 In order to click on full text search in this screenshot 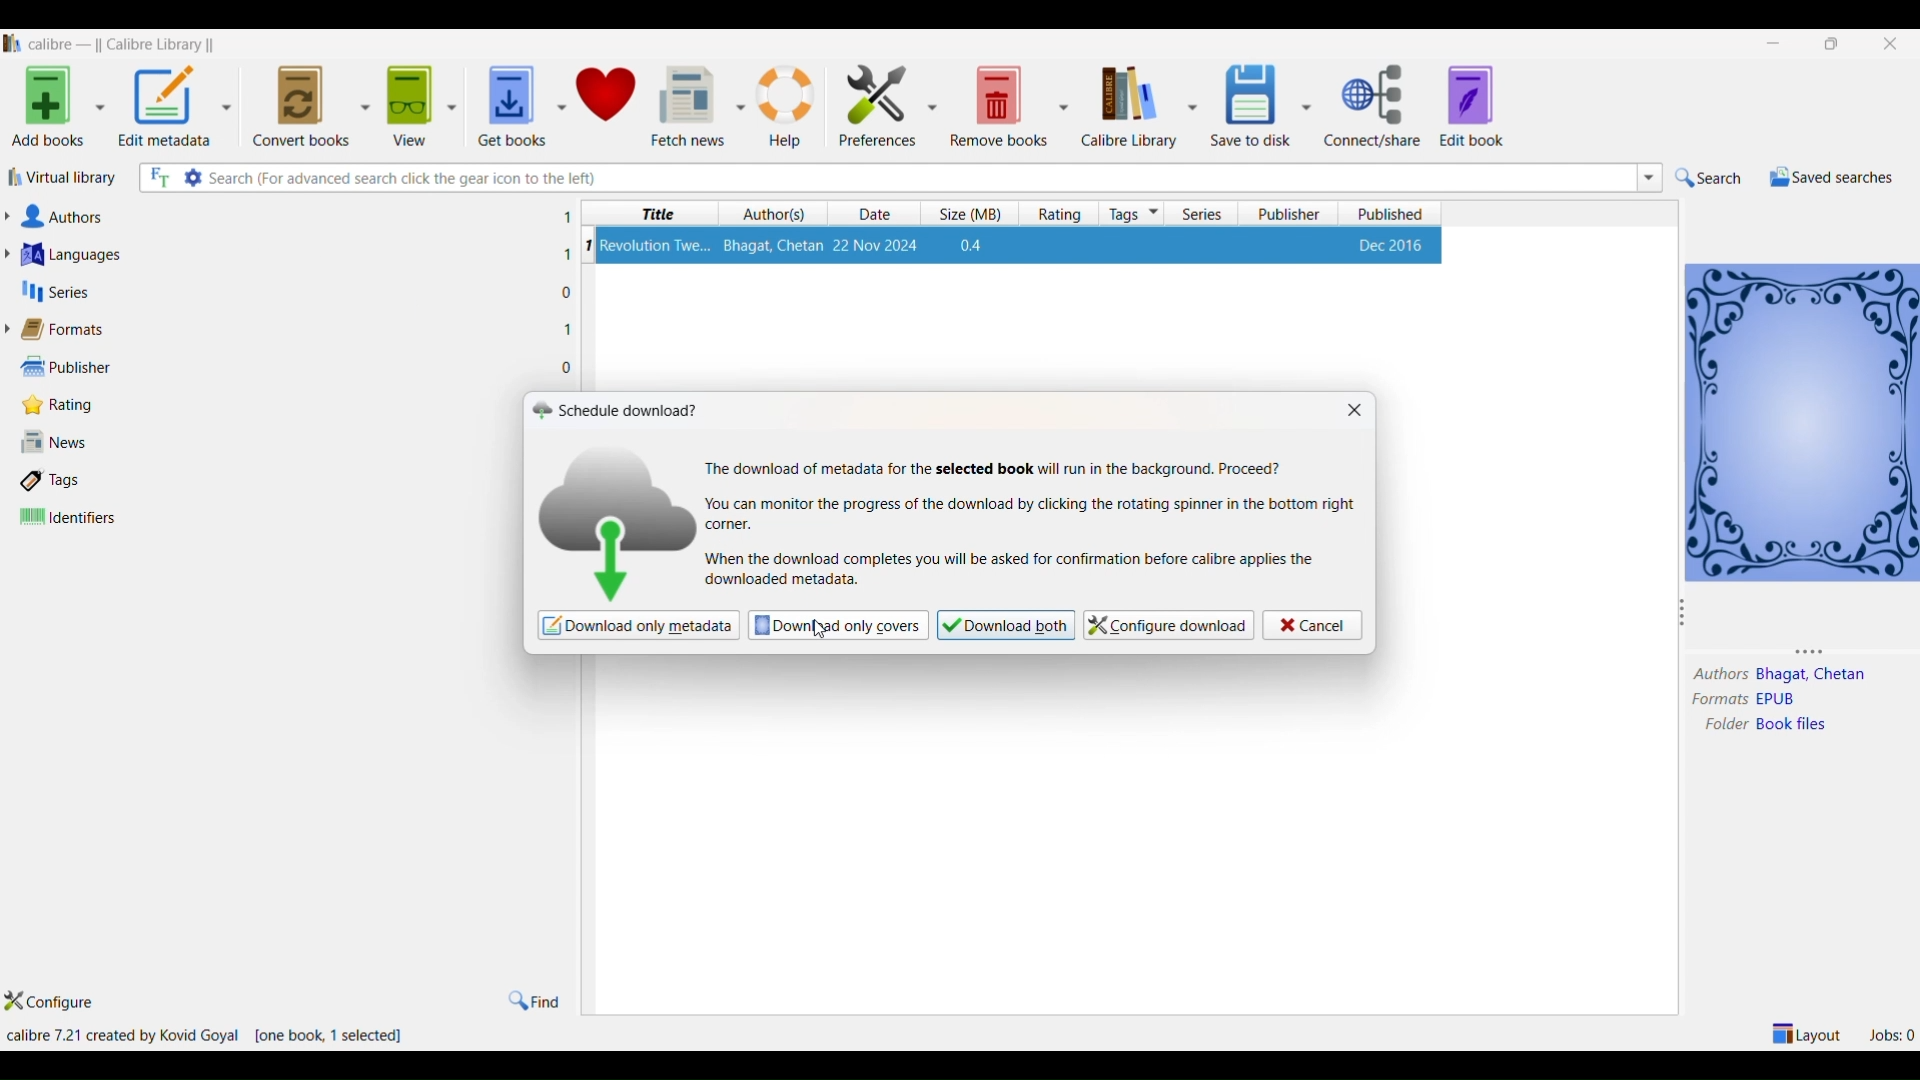, I will do `click(157, 179)`.